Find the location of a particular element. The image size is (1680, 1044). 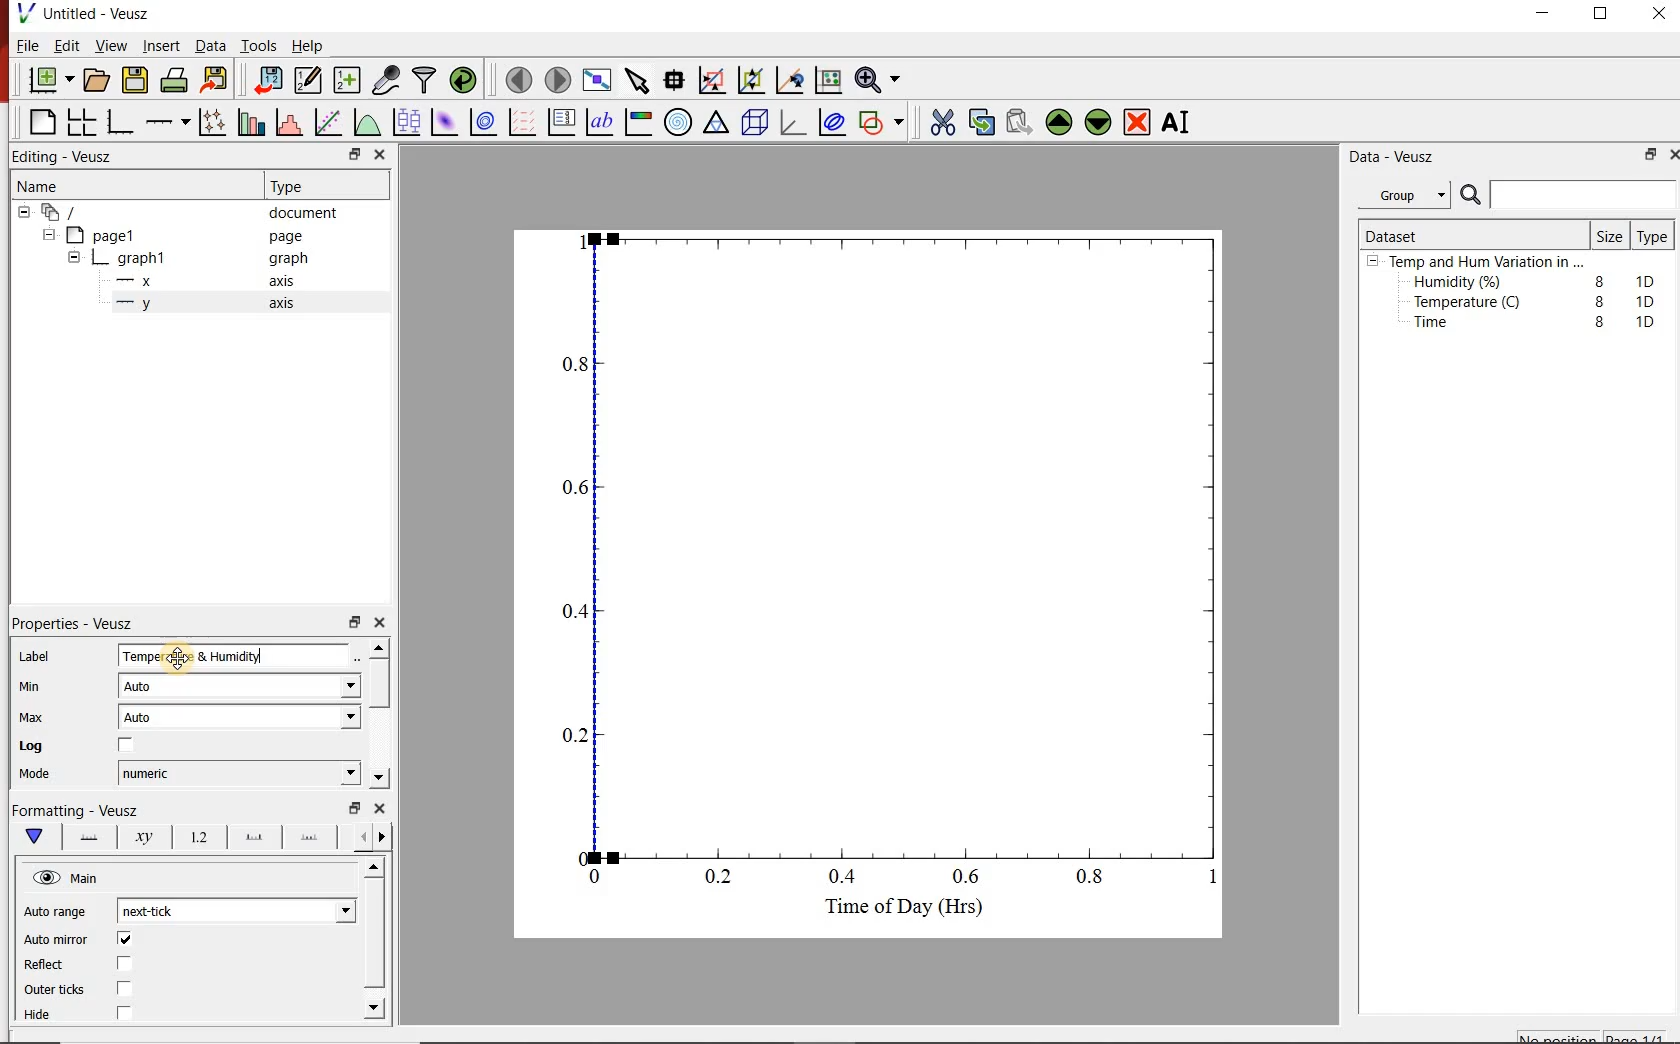

Humidity (%) is located at coordinates (1462, 283).